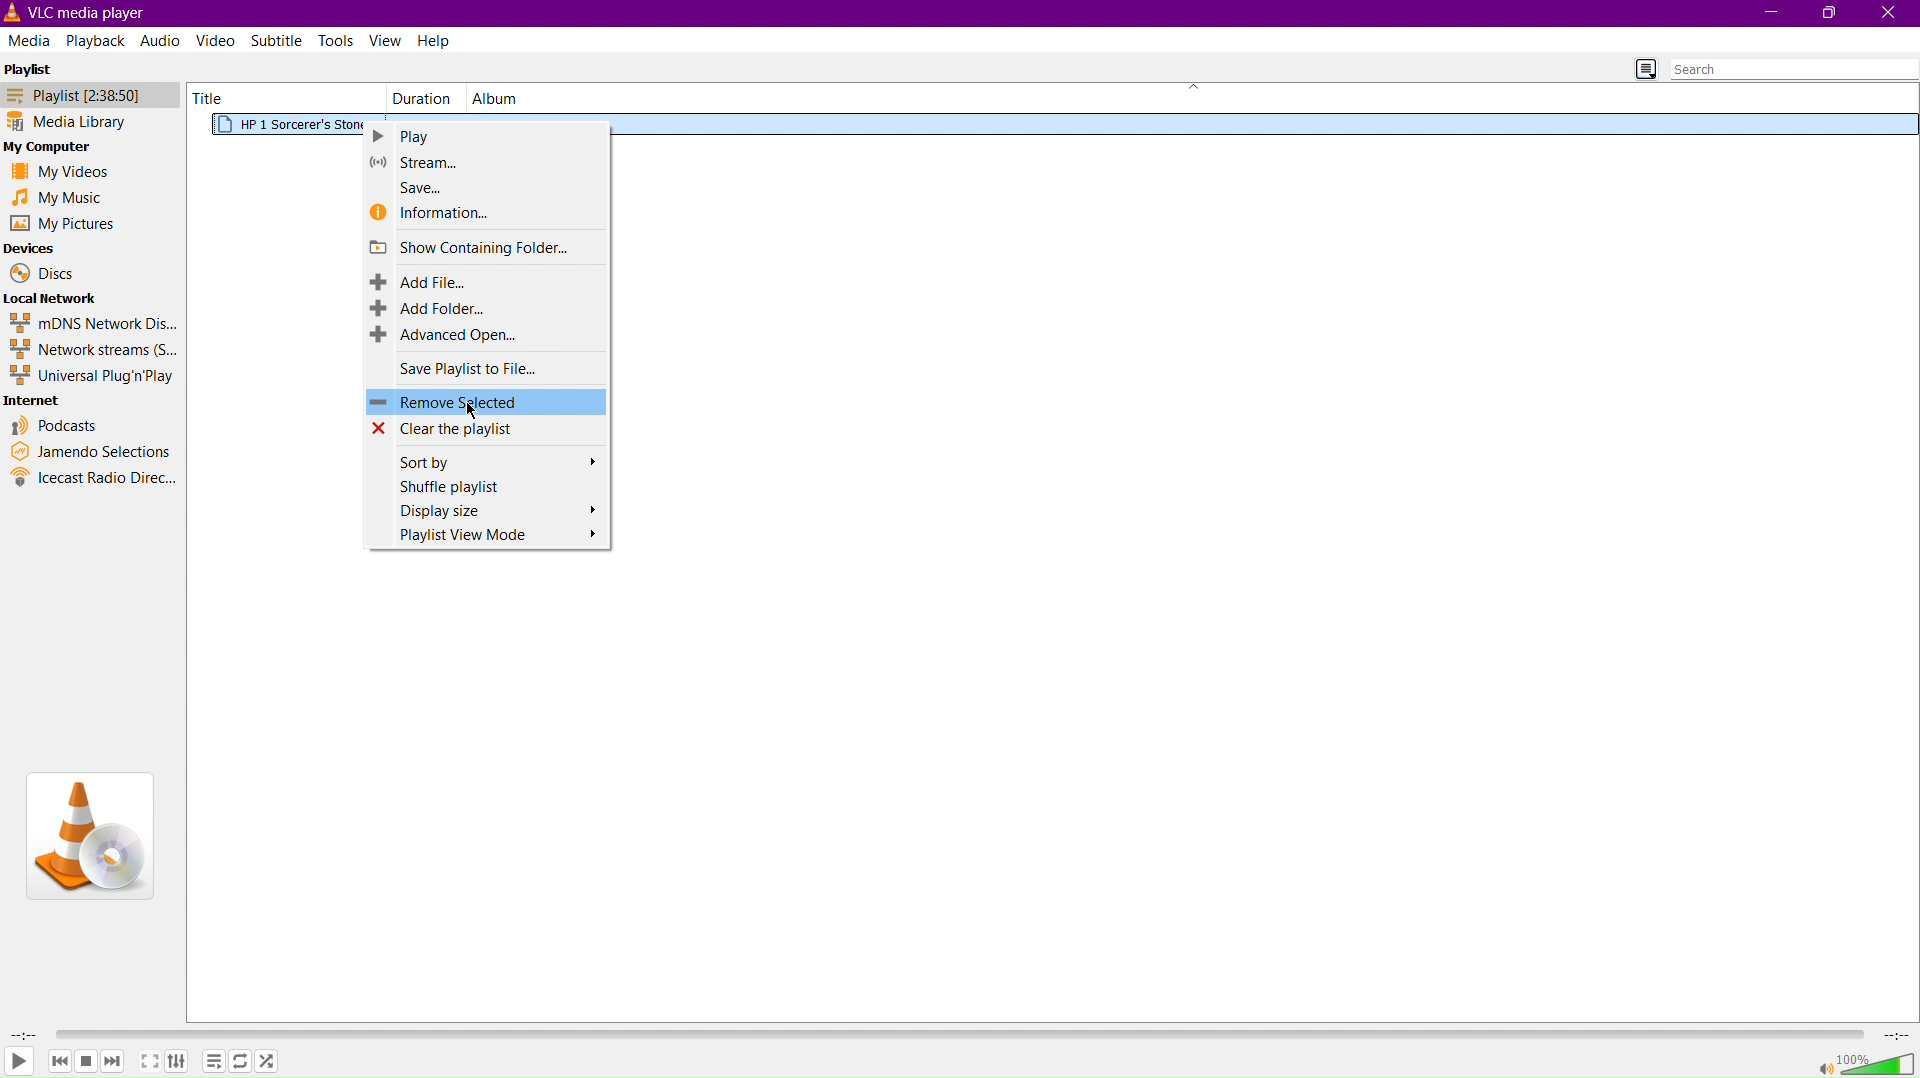 Image resolution: width=1920 pixels, height=1078 pixels. Describe the element at coordinates (24, 1035) in the screenshot. I see `--:--` at that location.